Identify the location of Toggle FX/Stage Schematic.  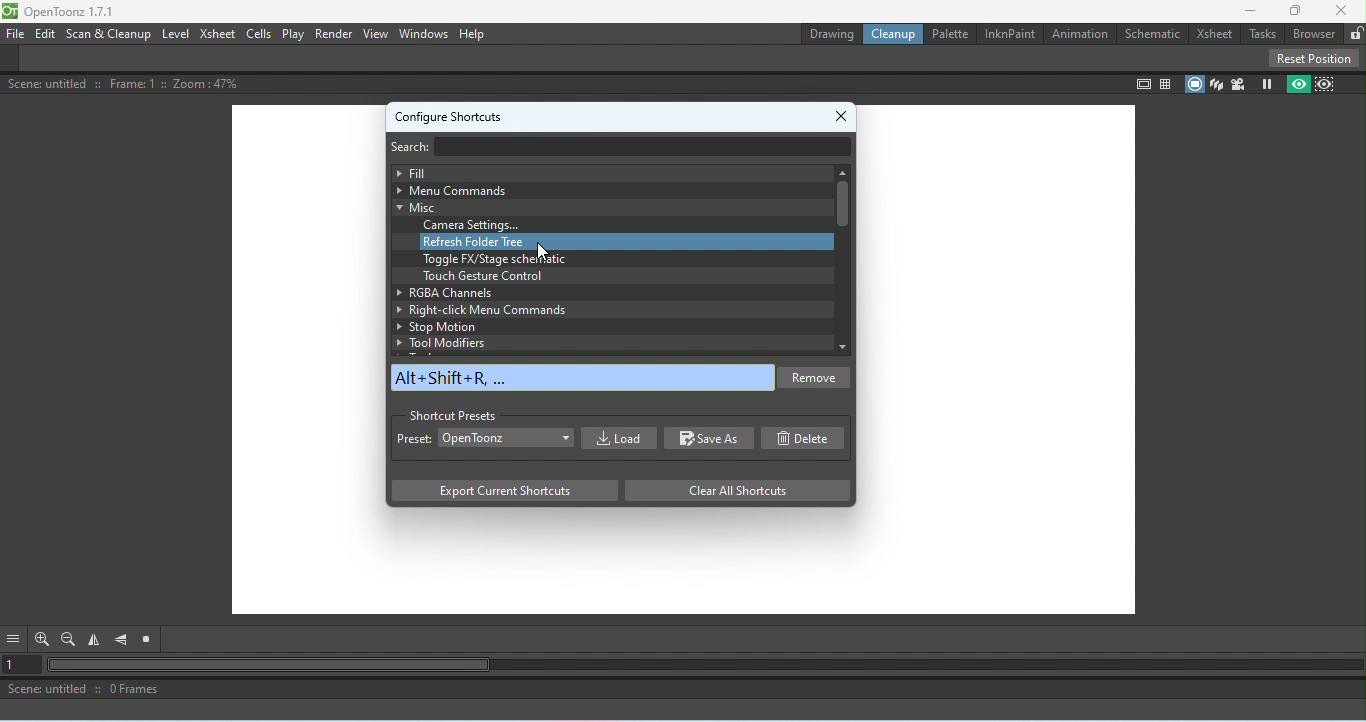
(498, 259).